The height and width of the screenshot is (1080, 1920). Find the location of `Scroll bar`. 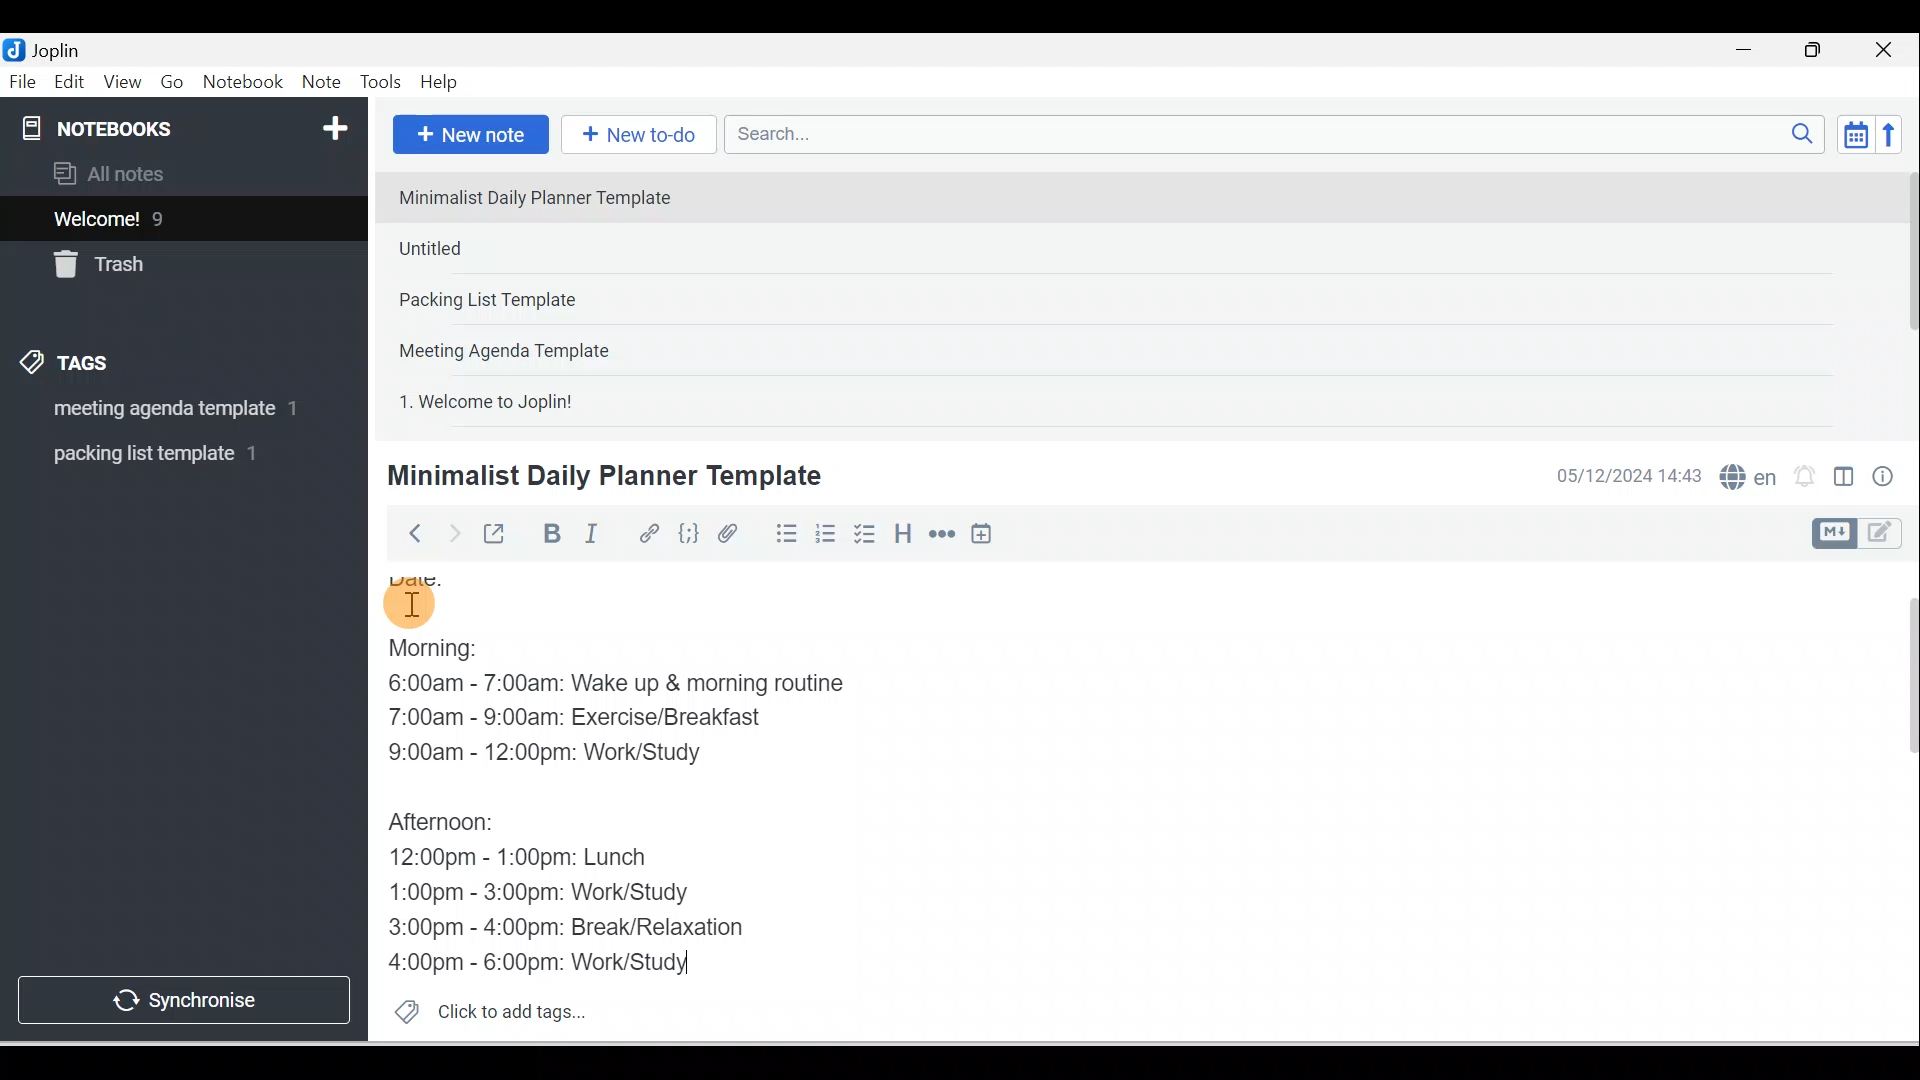

Scroll bar is located at coordinates (1904, 296).